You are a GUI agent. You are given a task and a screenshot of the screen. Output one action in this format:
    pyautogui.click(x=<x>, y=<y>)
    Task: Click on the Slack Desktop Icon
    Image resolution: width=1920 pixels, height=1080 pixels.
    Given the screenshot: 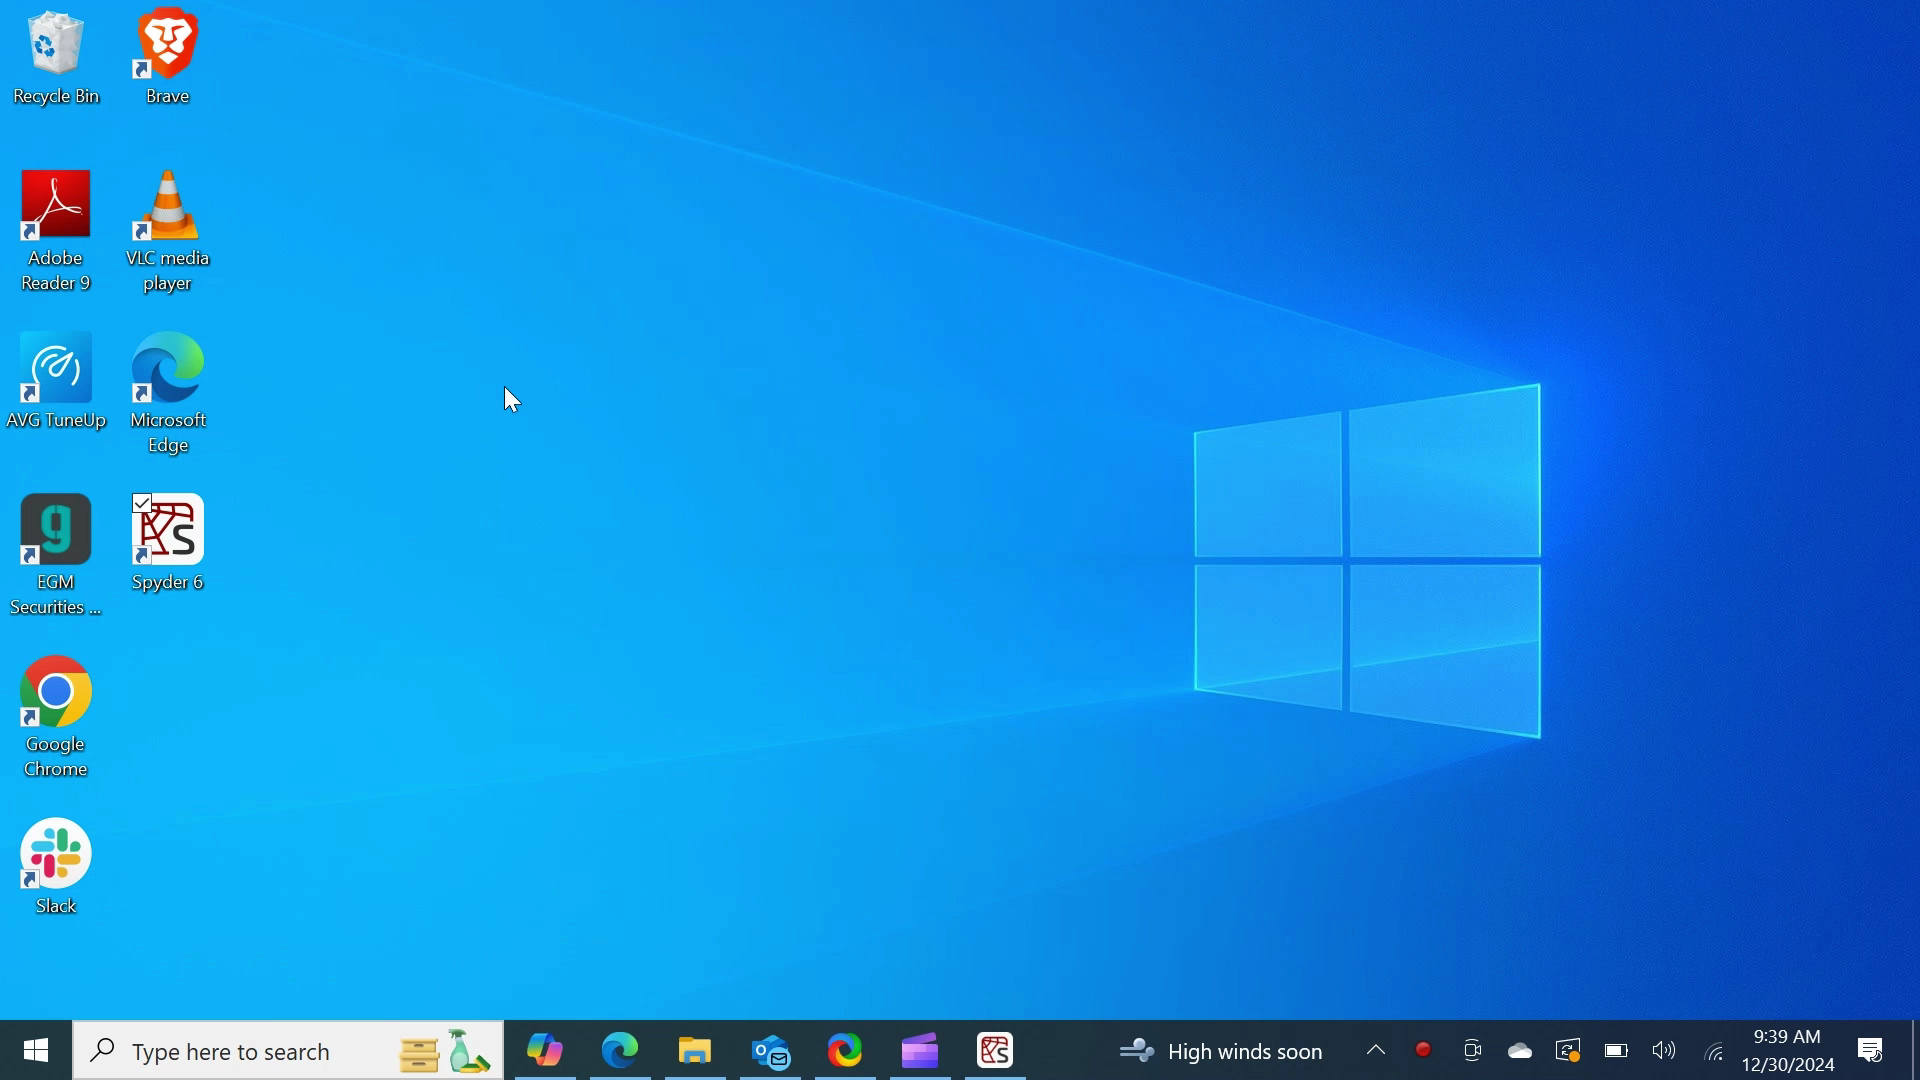 What is the action you would take?
    pyautogui.click(x=56, y=870)
    